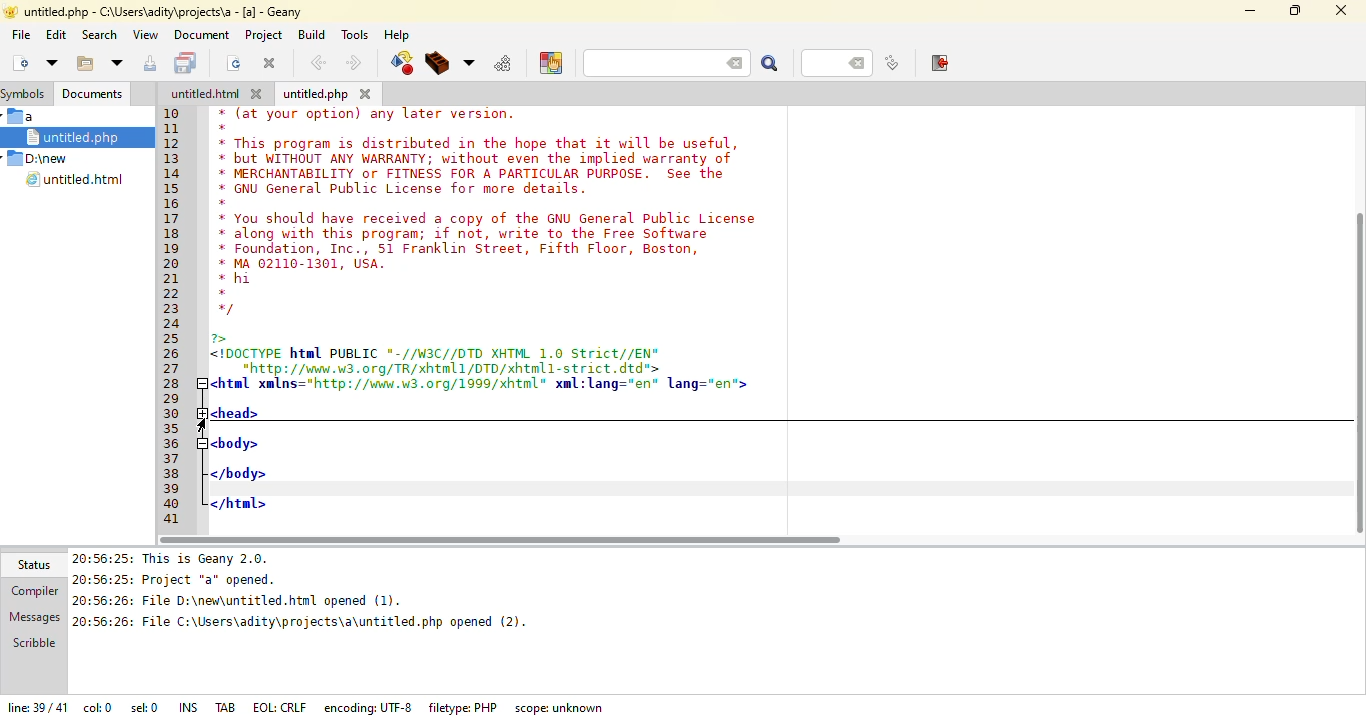  I want to click on close, so click(365, 94).